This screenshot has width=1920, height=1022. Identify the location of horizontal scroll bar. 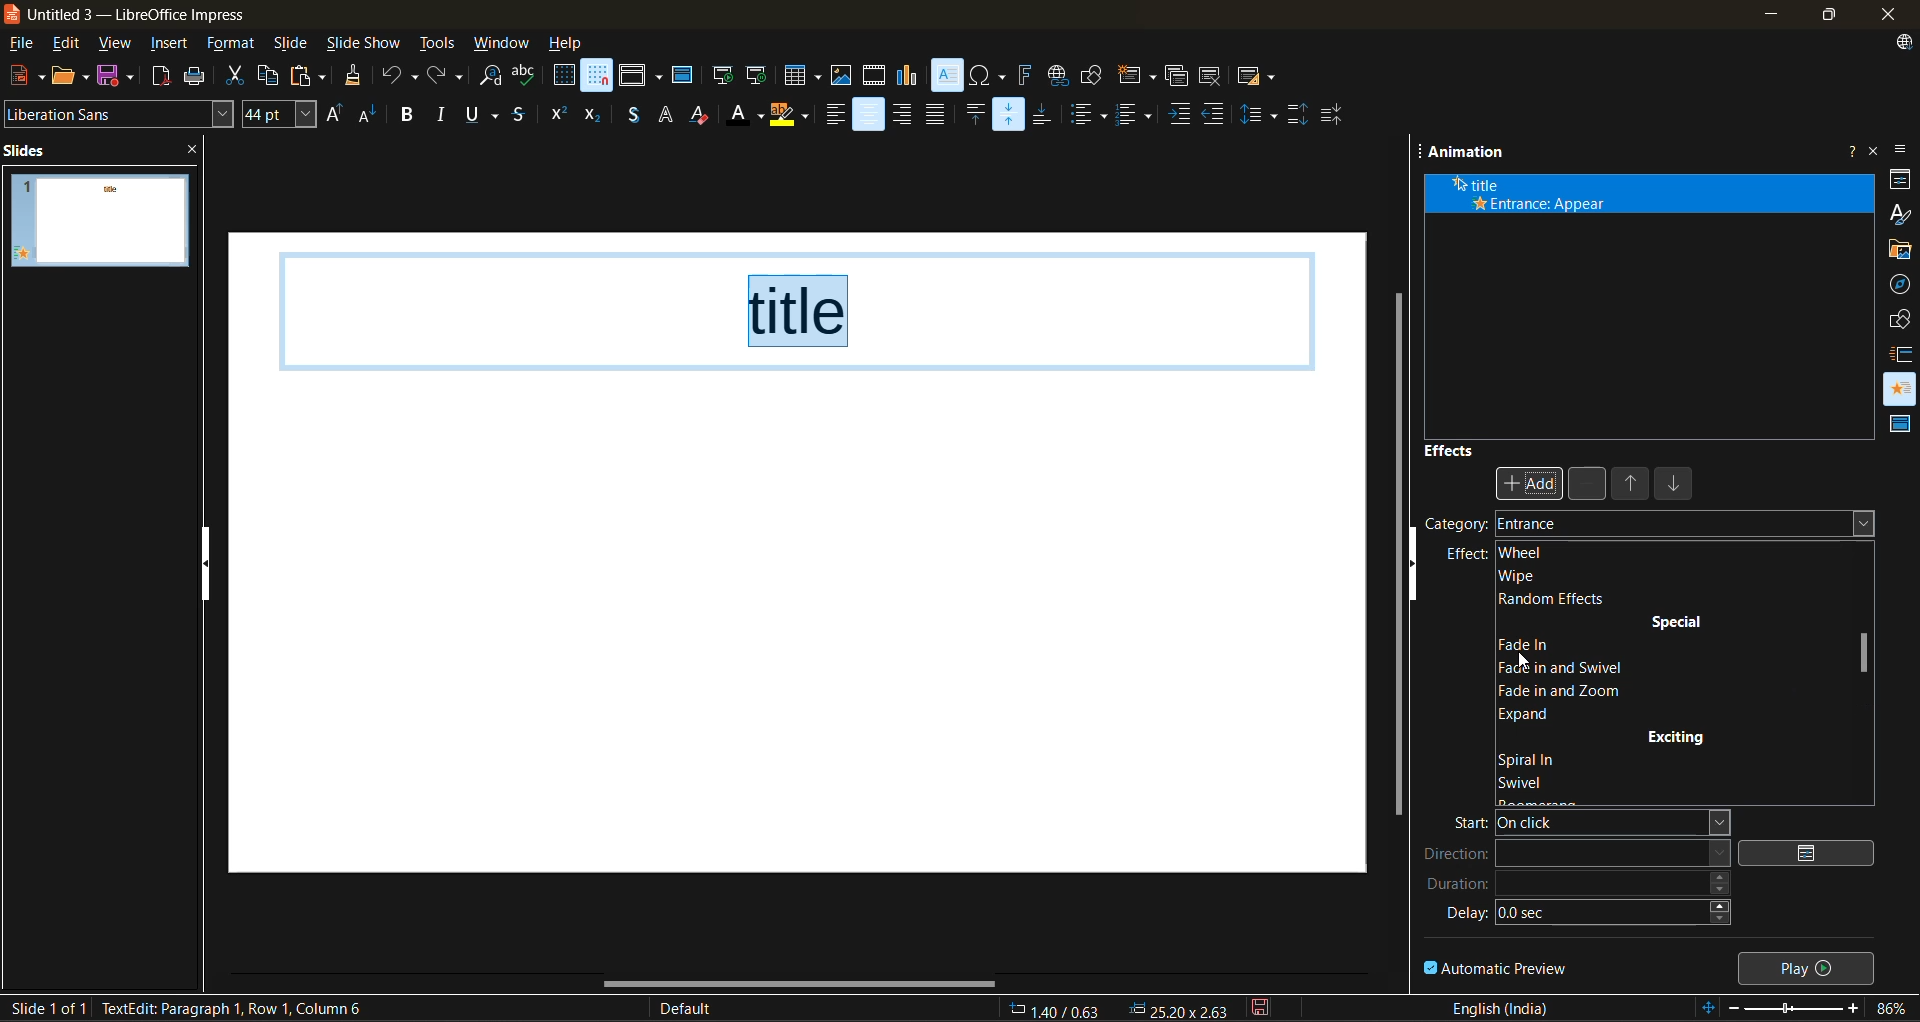
(801, 983).